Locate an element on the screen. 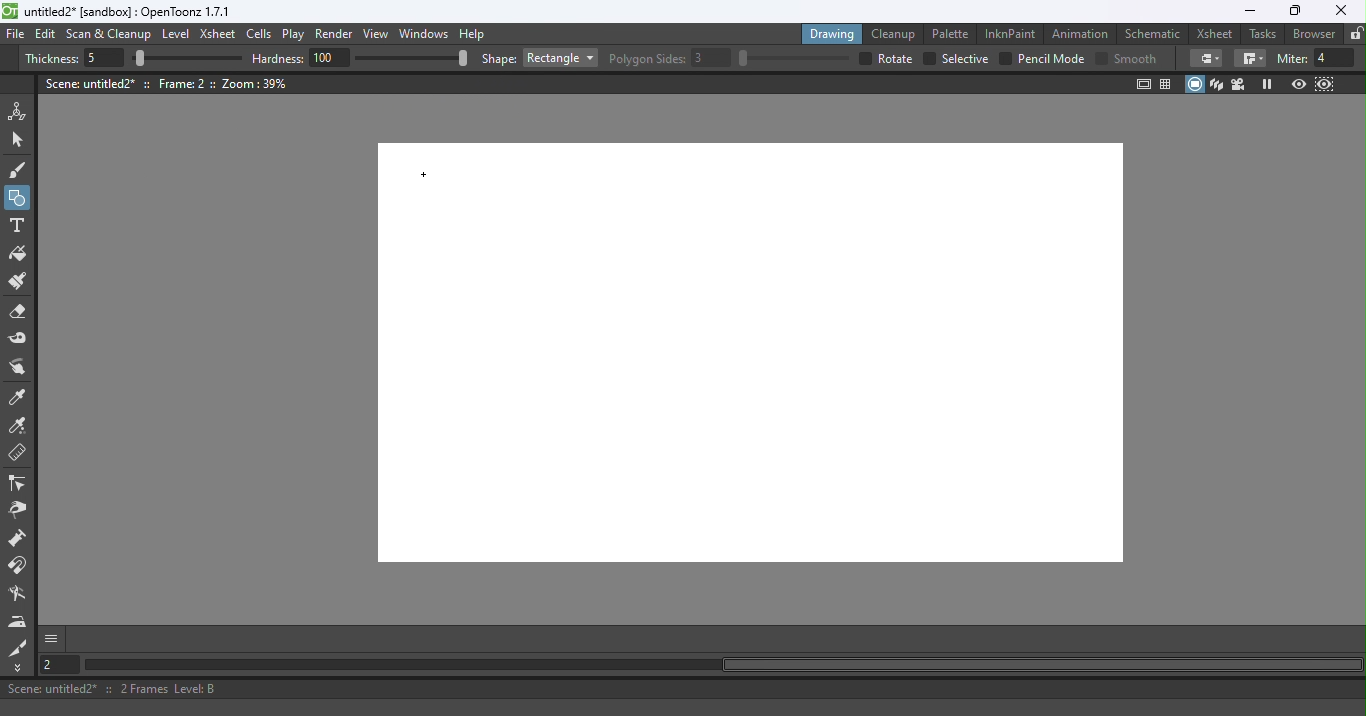 The image size is (1366, 716). Cells is located at coordinates (262, 35).